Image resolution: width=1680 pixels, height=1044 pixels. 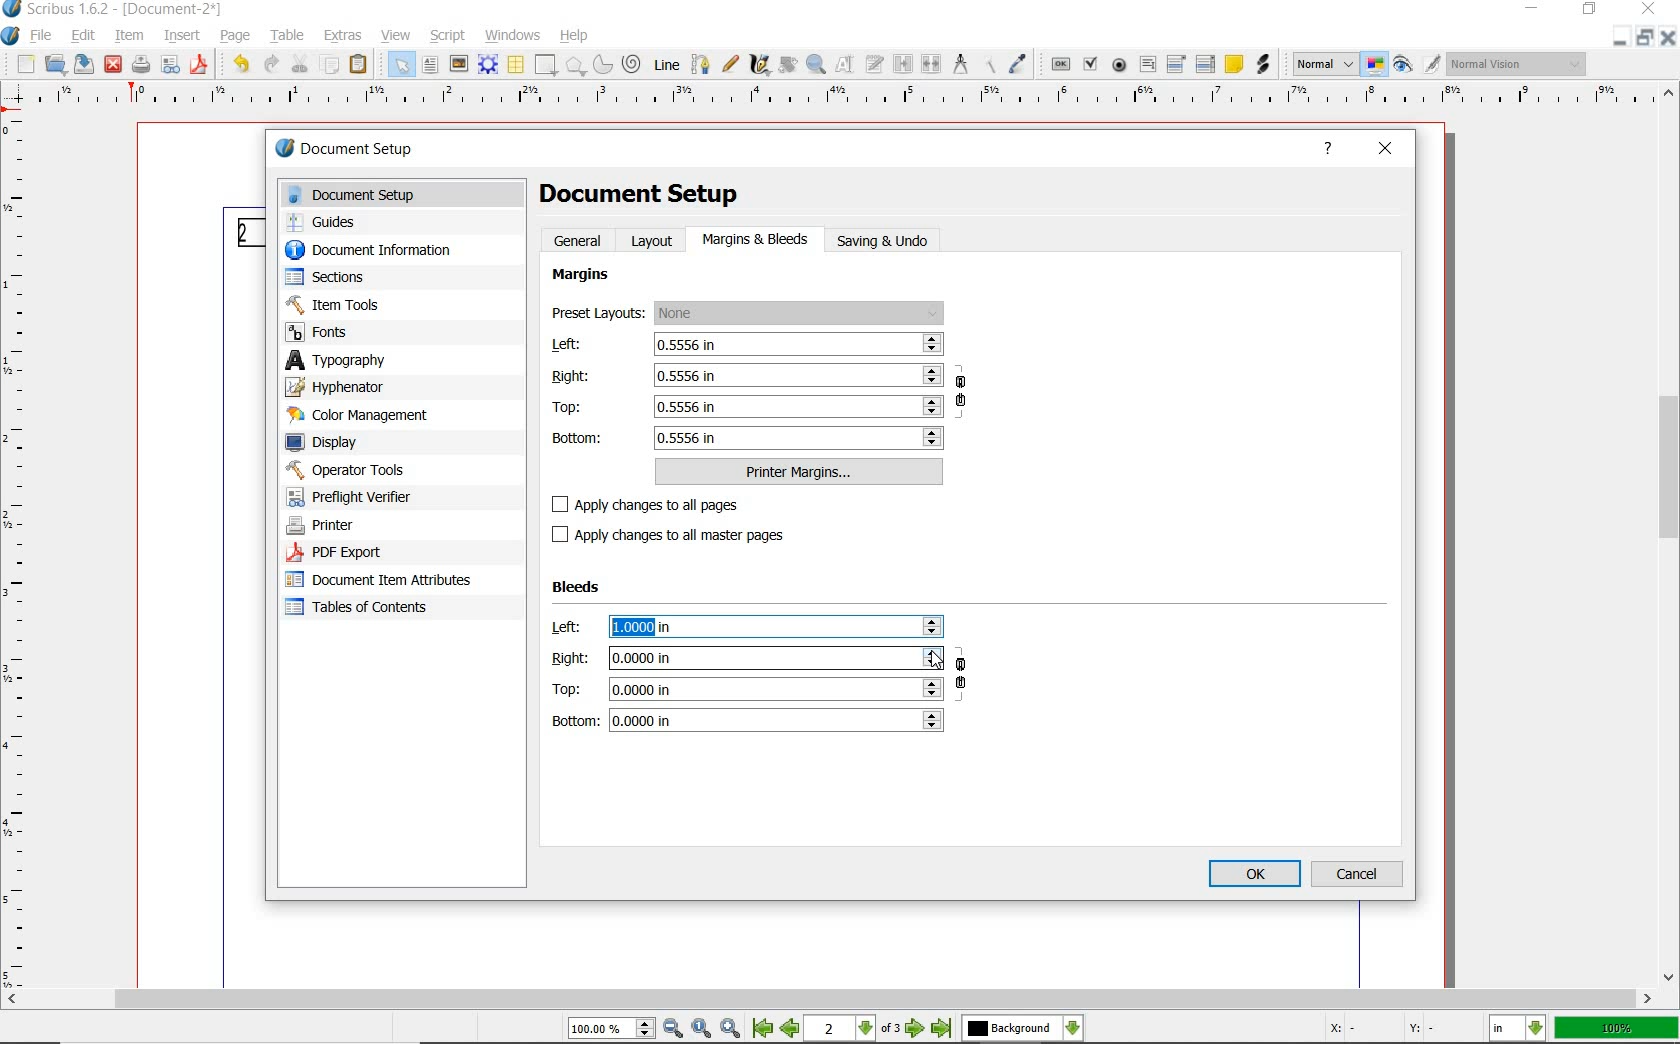 What do you see at coordinates (792, 1031) in the screenshot?
I see `Previous Page` at bounding box center [792, 1031].